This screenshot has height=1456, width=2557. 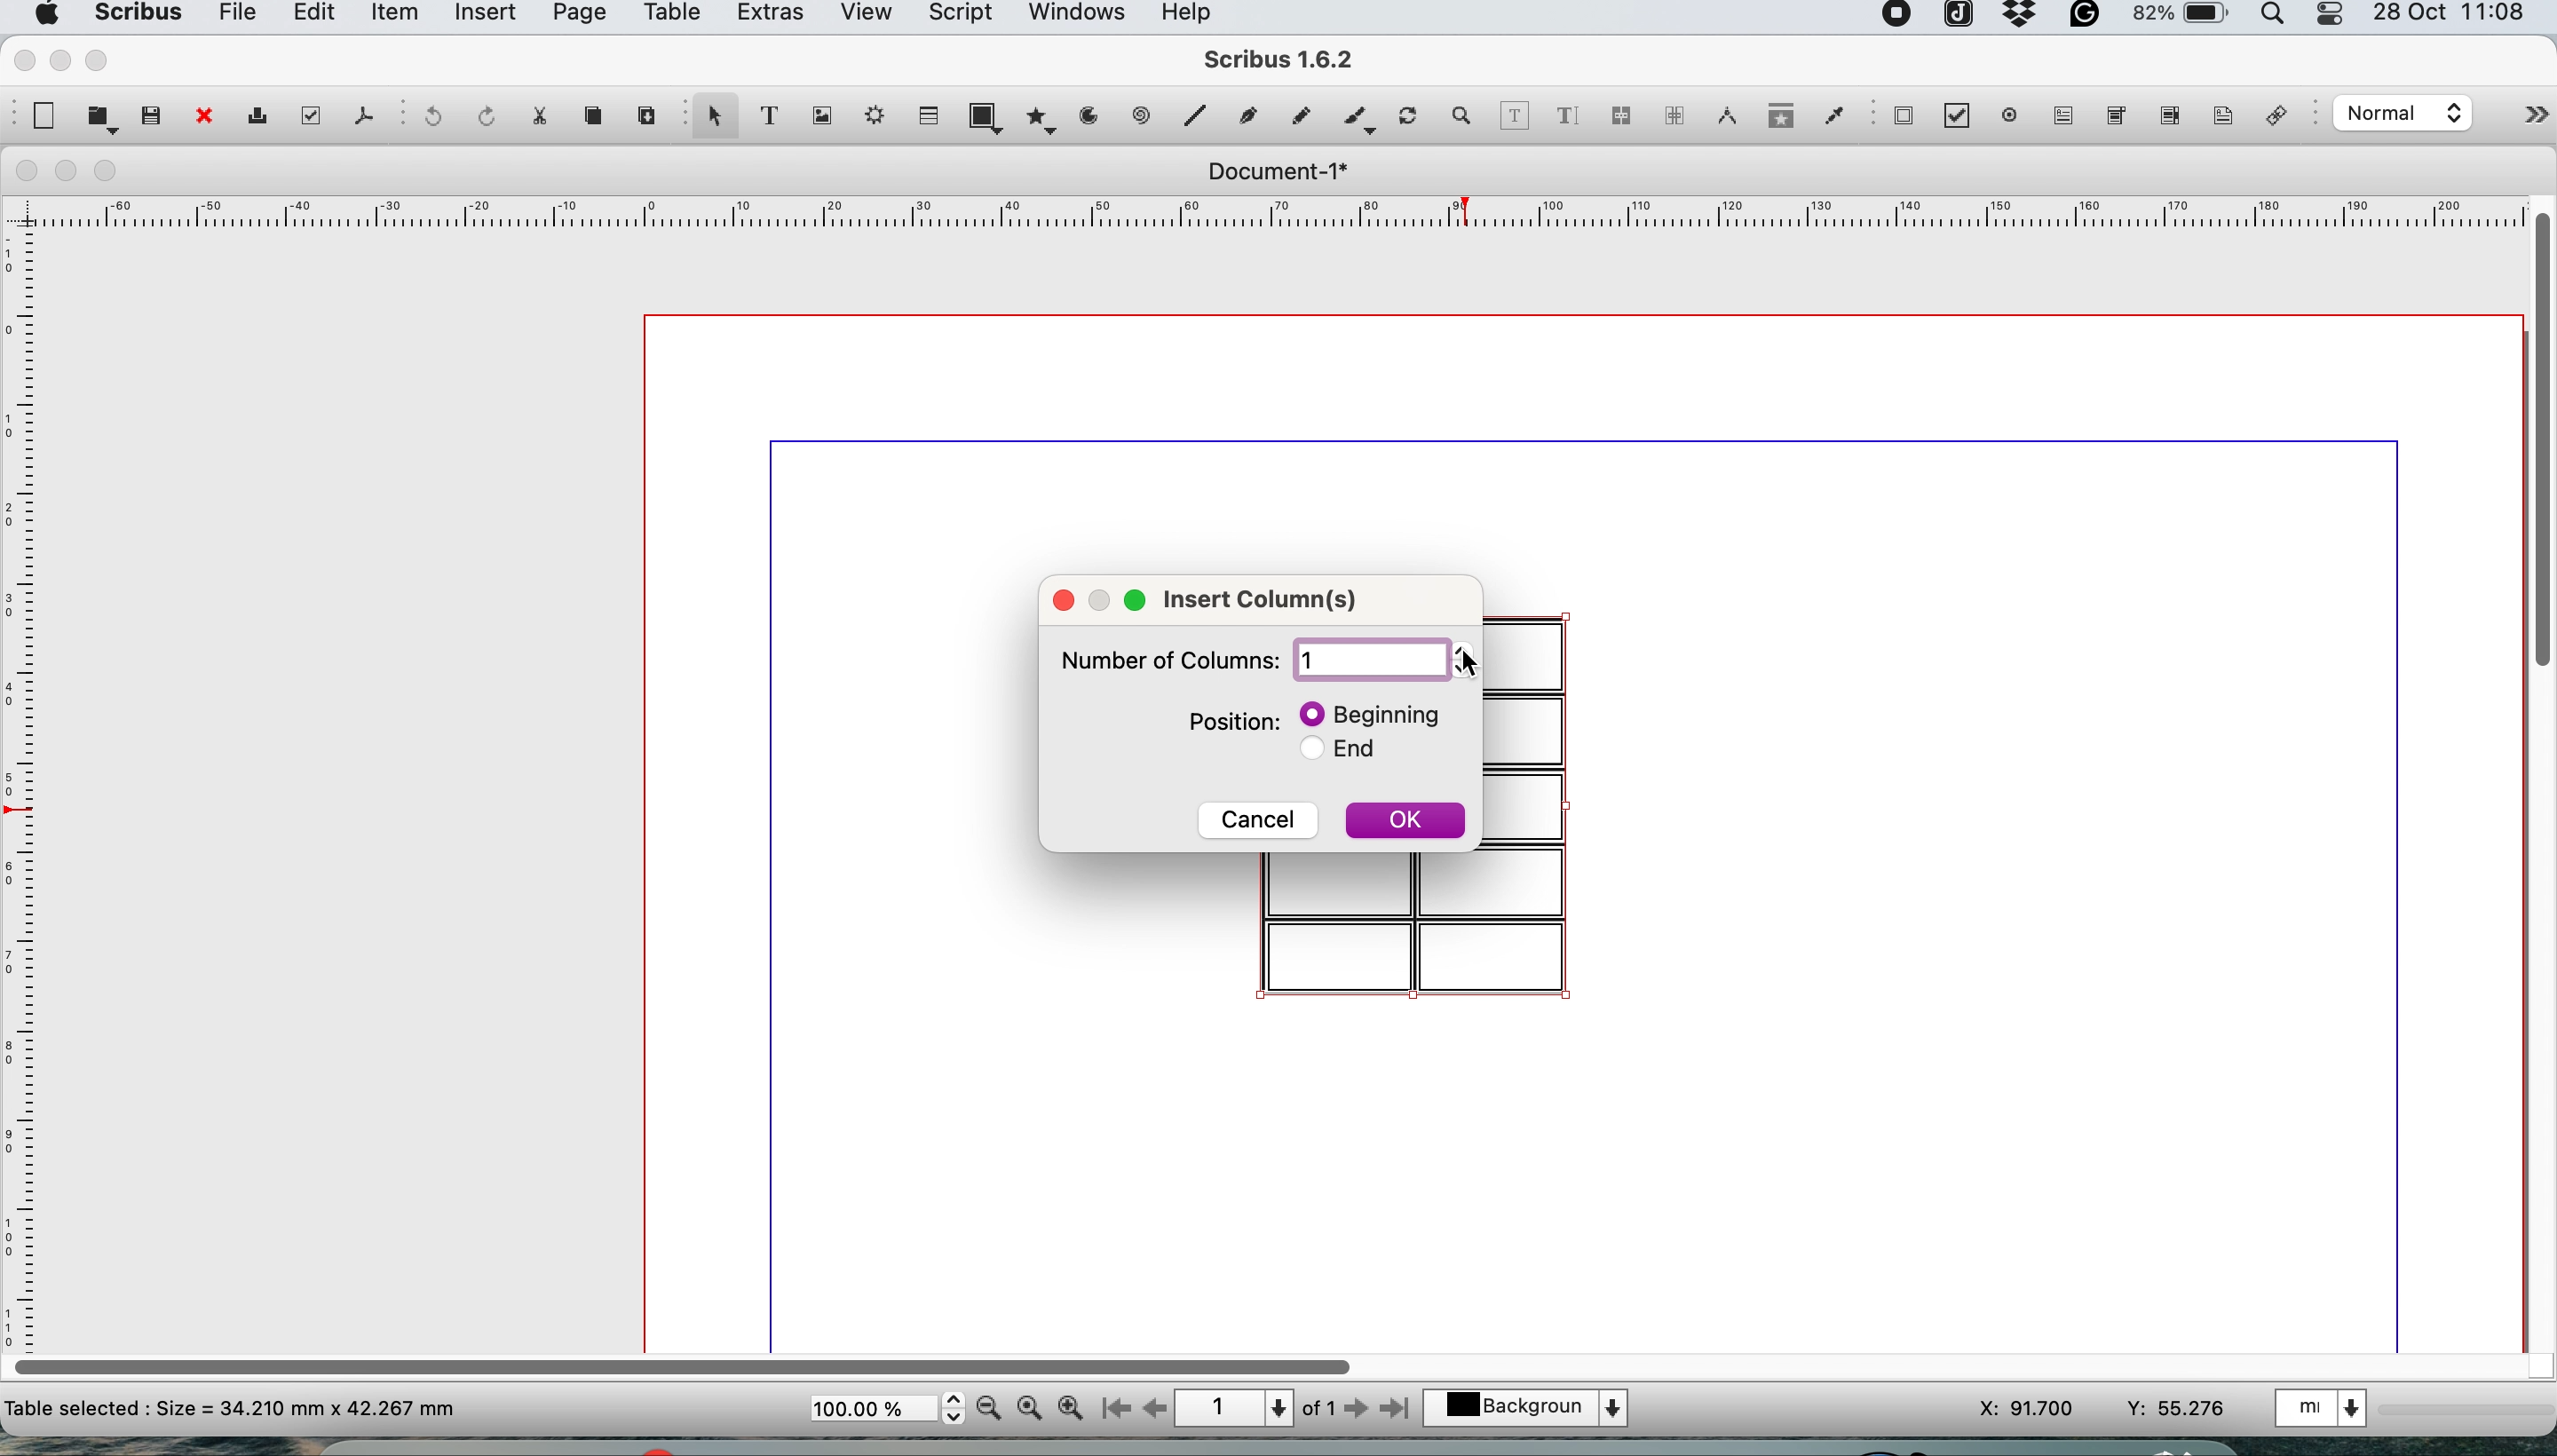 I want to click on zoom out, so click(x=992, y=1408).